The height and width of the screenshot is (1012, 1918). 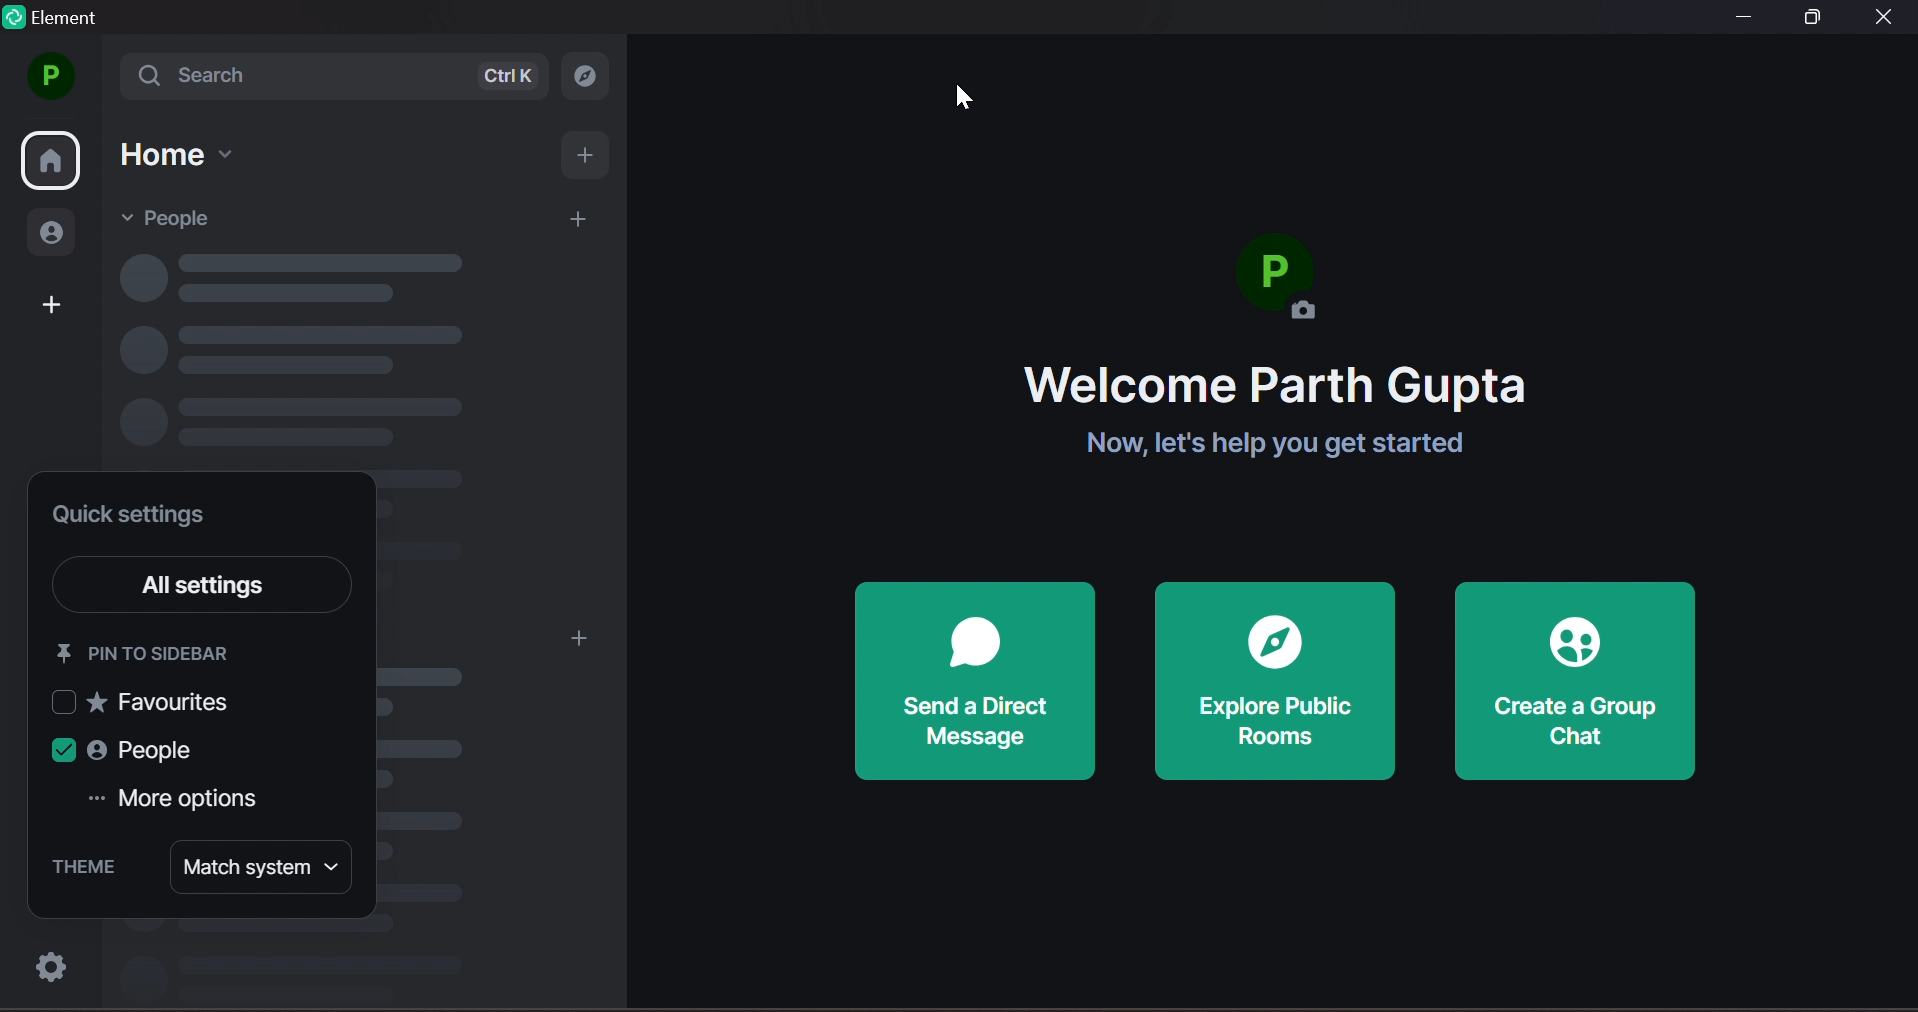 I want to click on People, toggled on, so click(x=135, y=751).